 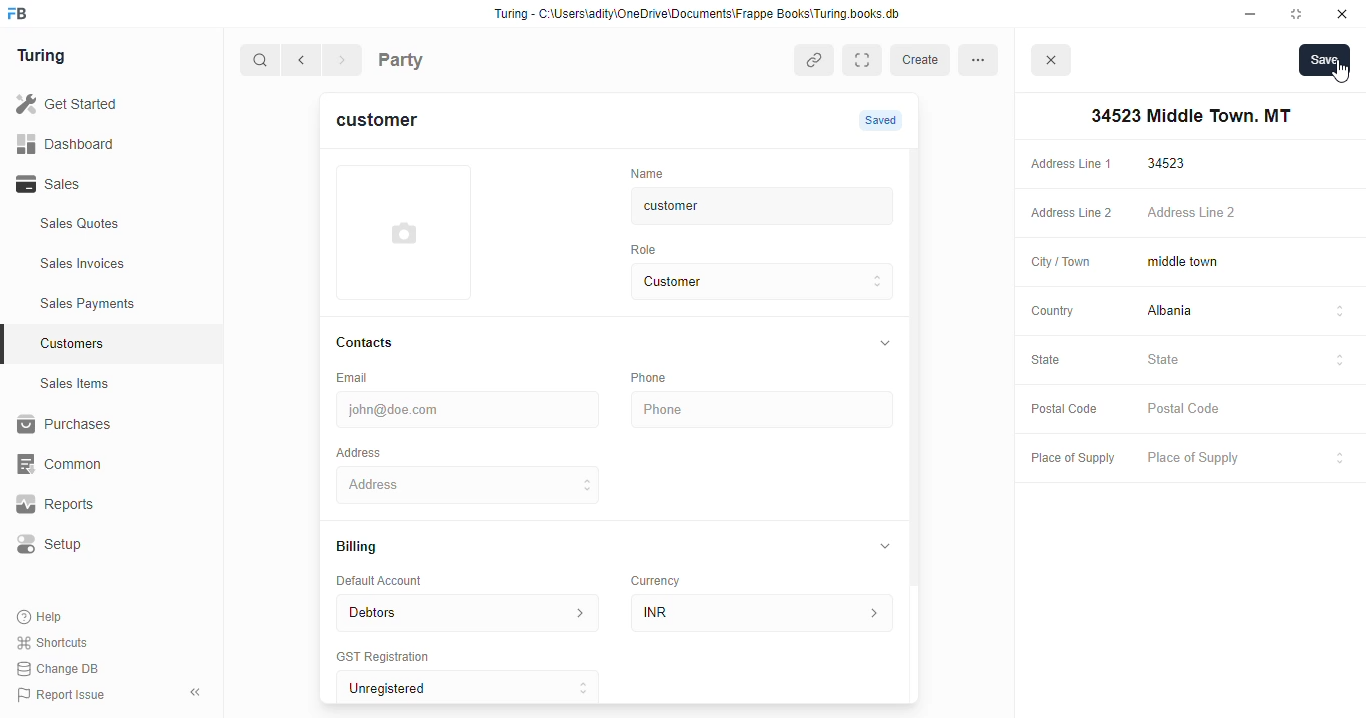 I want to click on cursor, so click(x=1339, y=73).